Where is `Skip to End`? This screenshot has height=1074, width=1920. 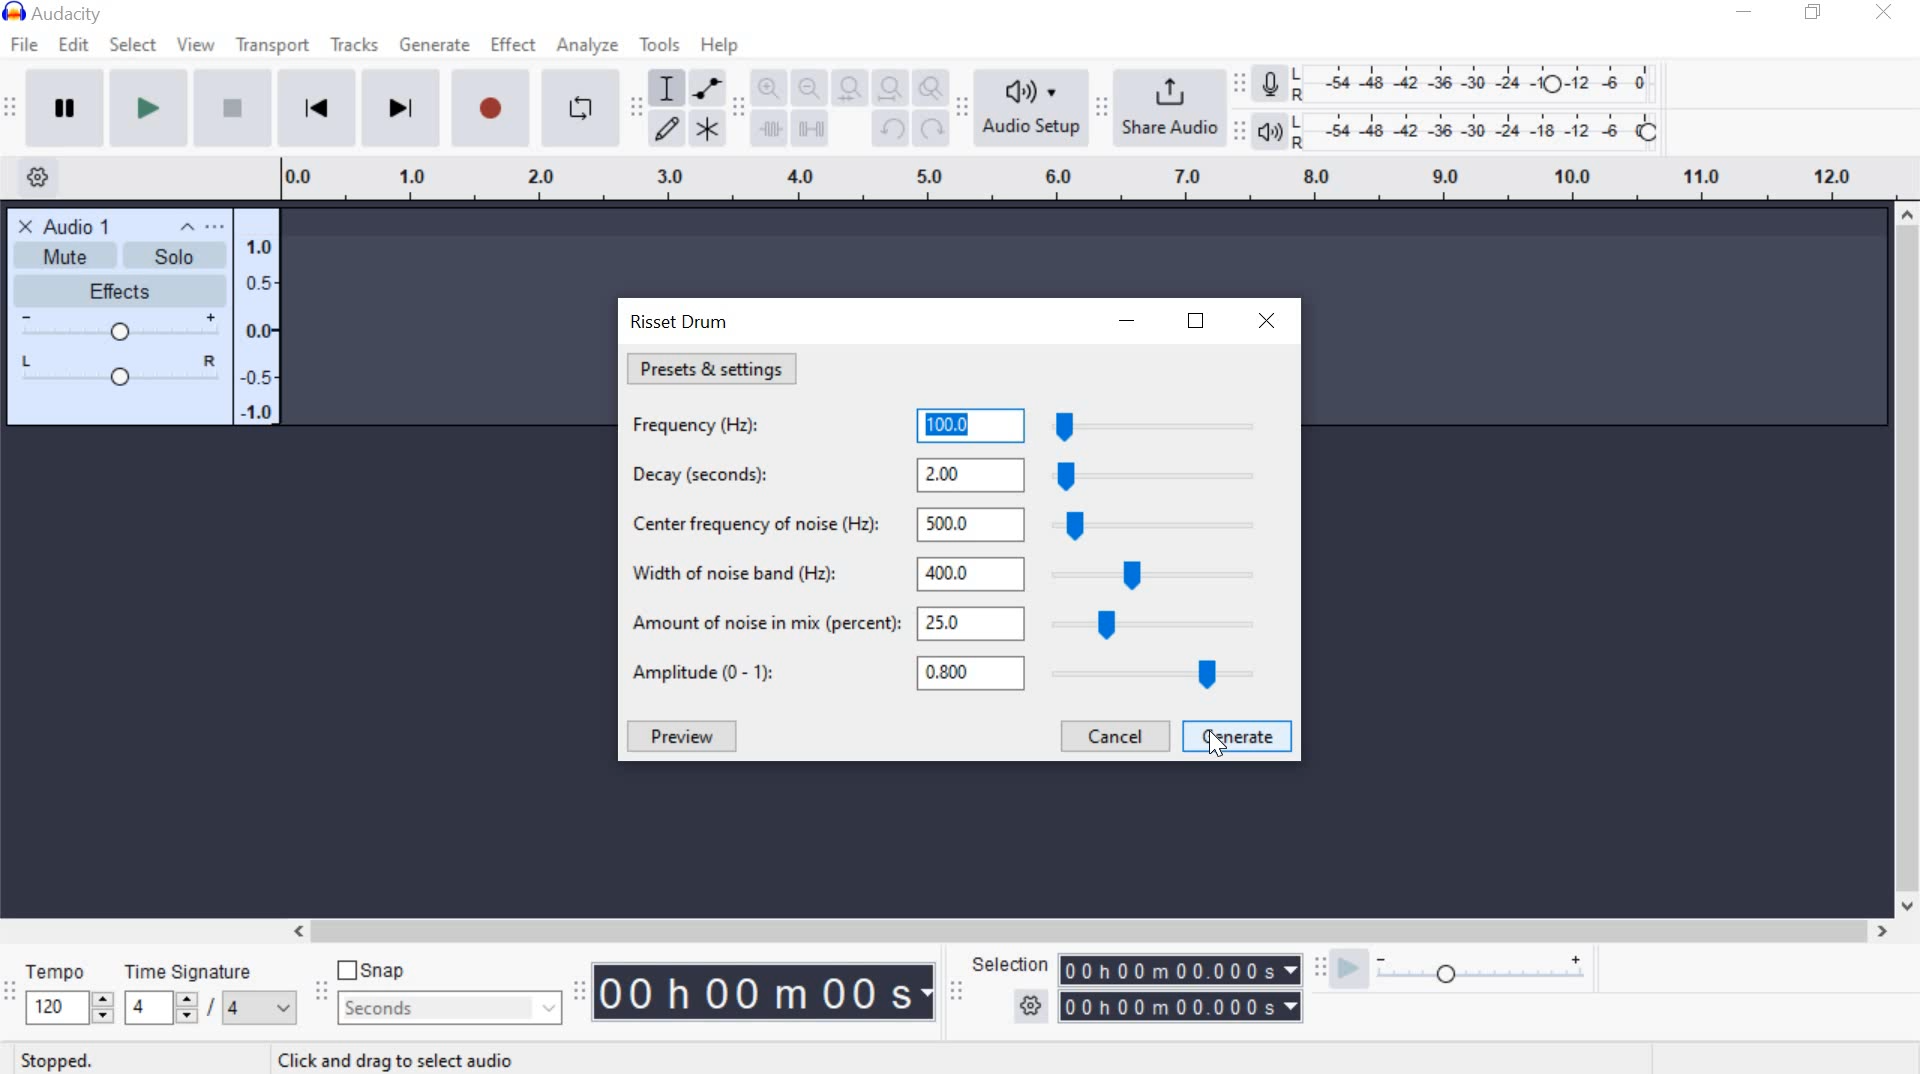 Skip to End is located at coordinates (401, 107).